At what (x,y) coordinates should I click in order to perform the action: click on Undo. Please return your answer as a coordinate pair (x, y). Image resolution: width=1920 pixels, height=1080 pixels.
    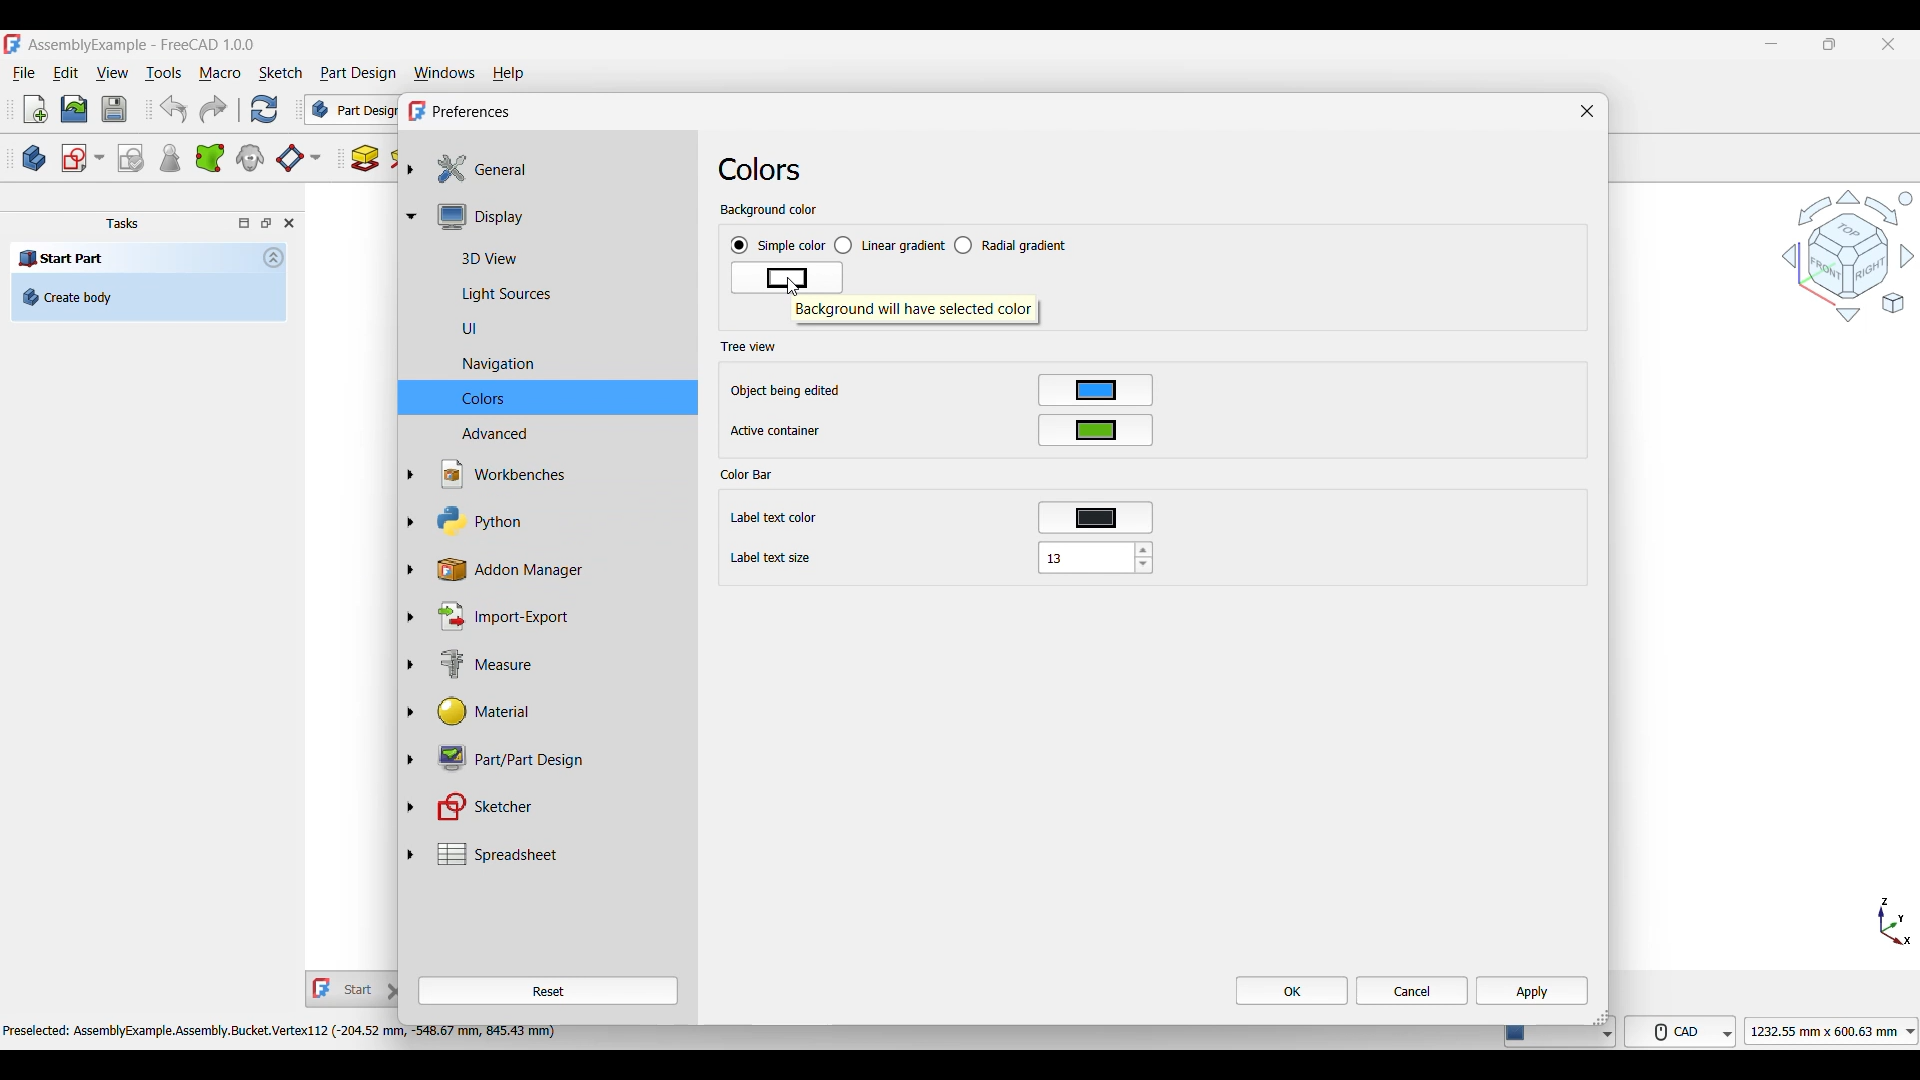
    Looking at the image, I should click on (173, 109).